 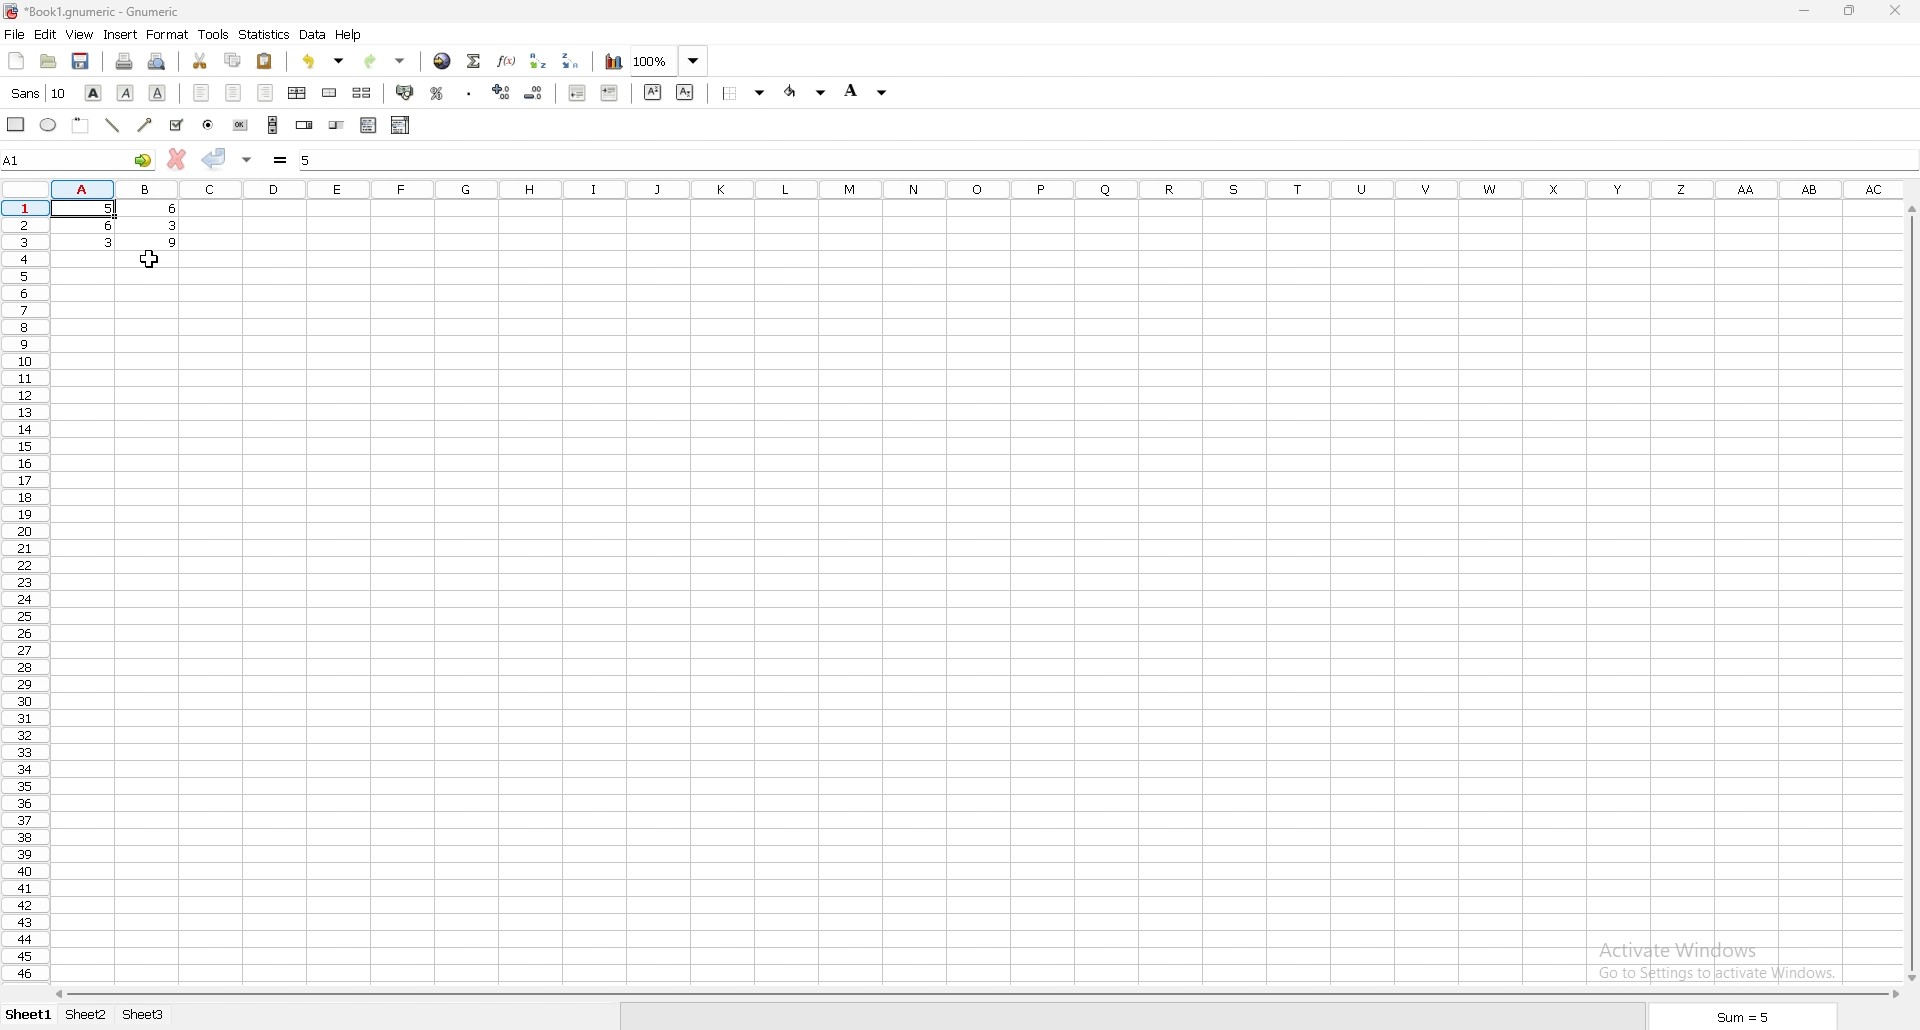 What do you see at coordinates (537, 60) in the screenshot?
I see `sort ascending` at bounding box center [537, 60].